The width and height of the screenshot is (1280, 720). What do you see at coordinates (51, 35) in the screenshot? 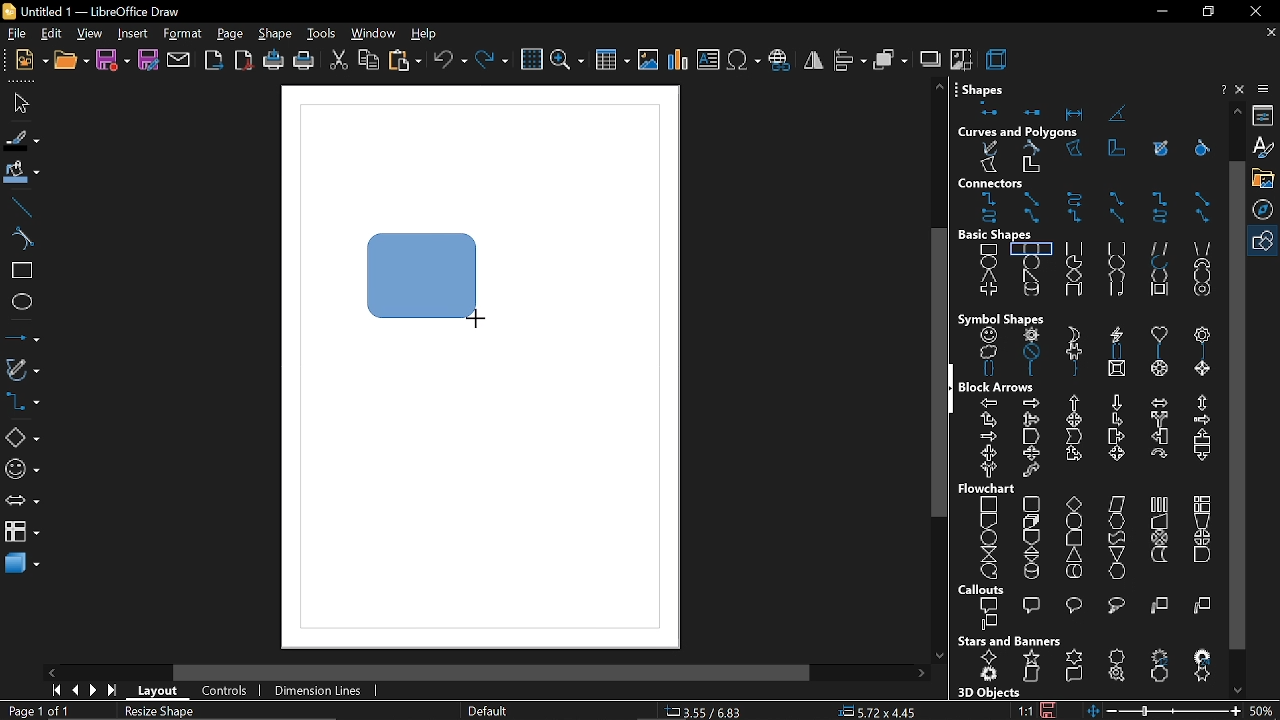
I see `edit` at bounding box center [51, 35].